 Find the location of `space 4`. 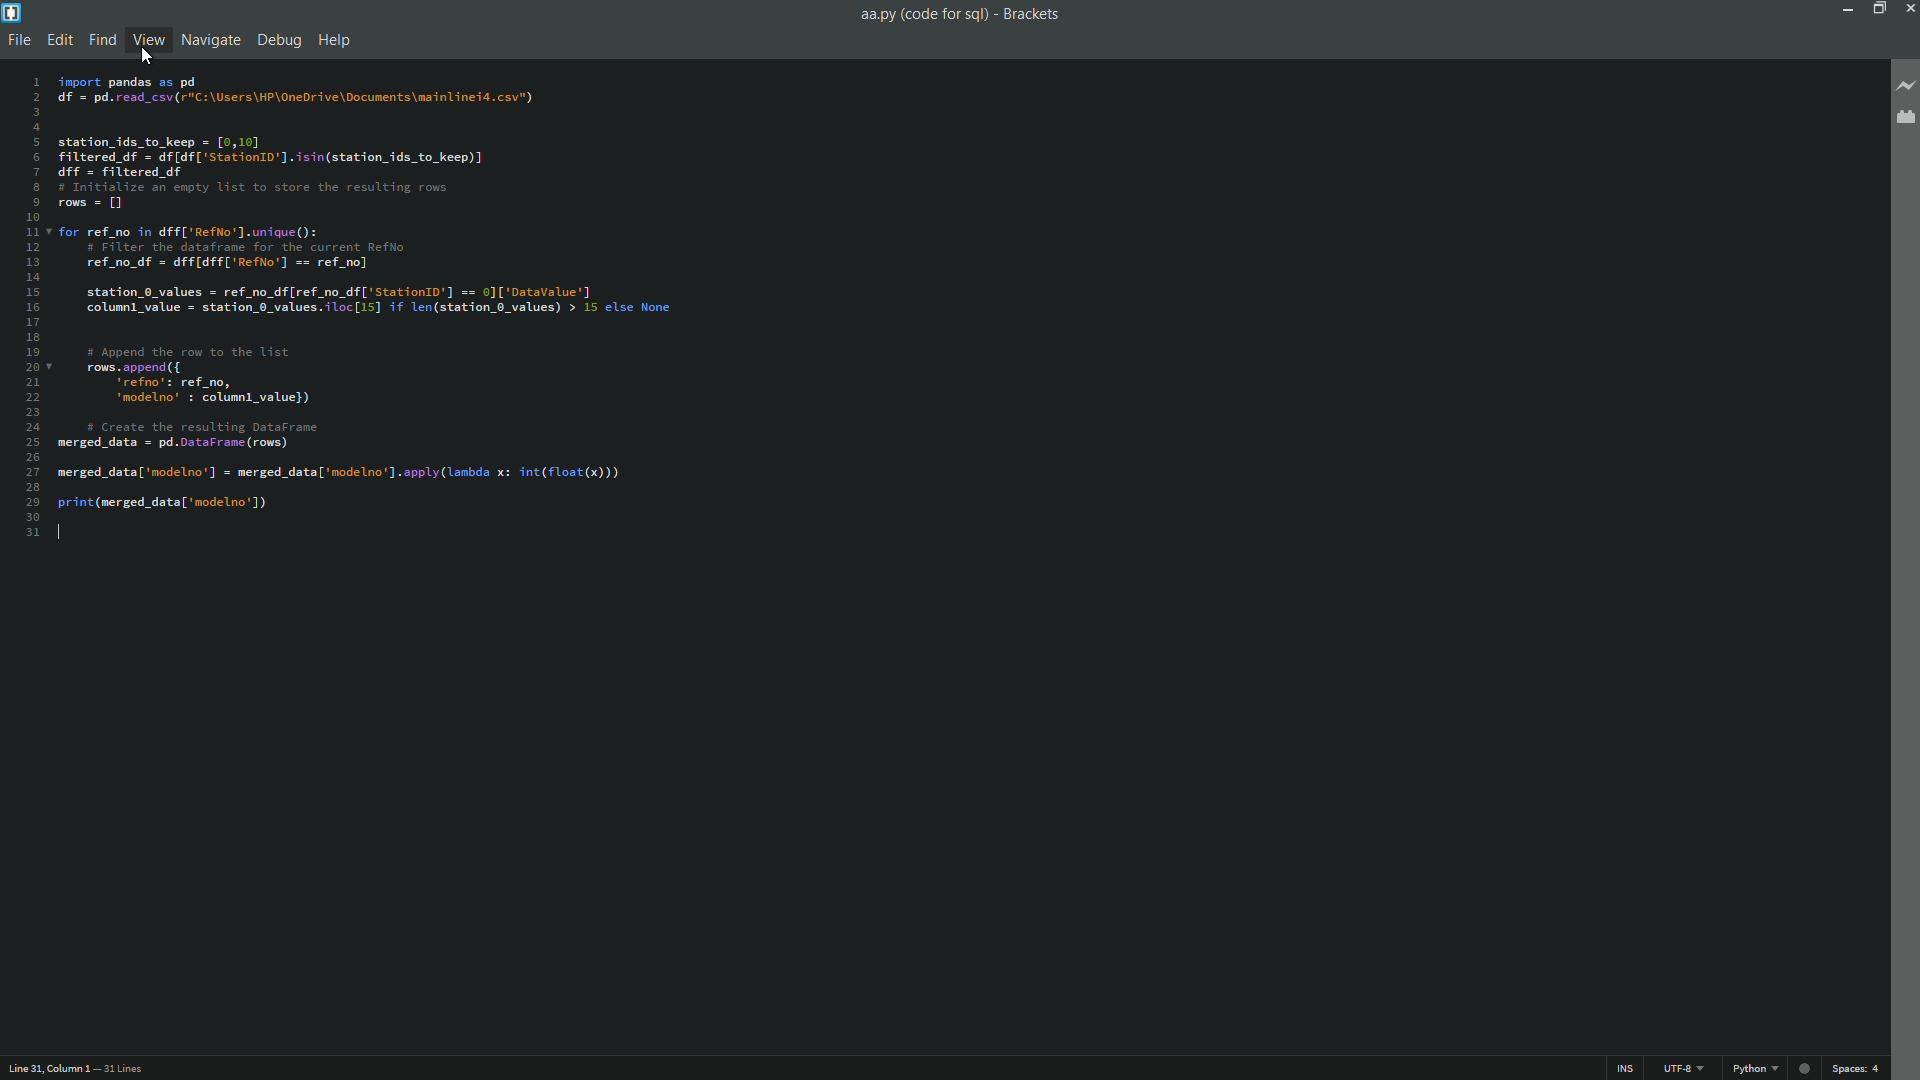

space 4 is located at coordinates (1853, 1067).